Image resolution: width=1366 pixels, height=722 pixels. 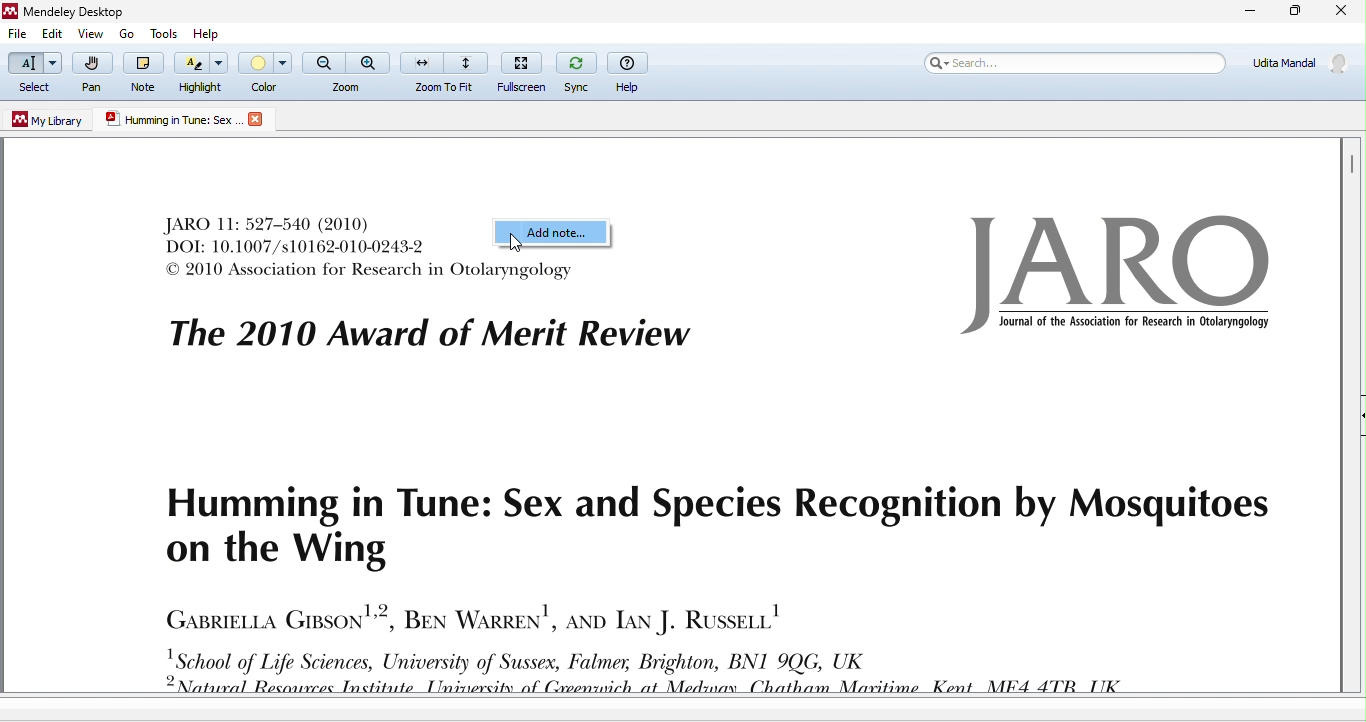 What do you see at coordinates (1297, 66) in the screenshot?
I see `account` at bounding box center [1297, 66].